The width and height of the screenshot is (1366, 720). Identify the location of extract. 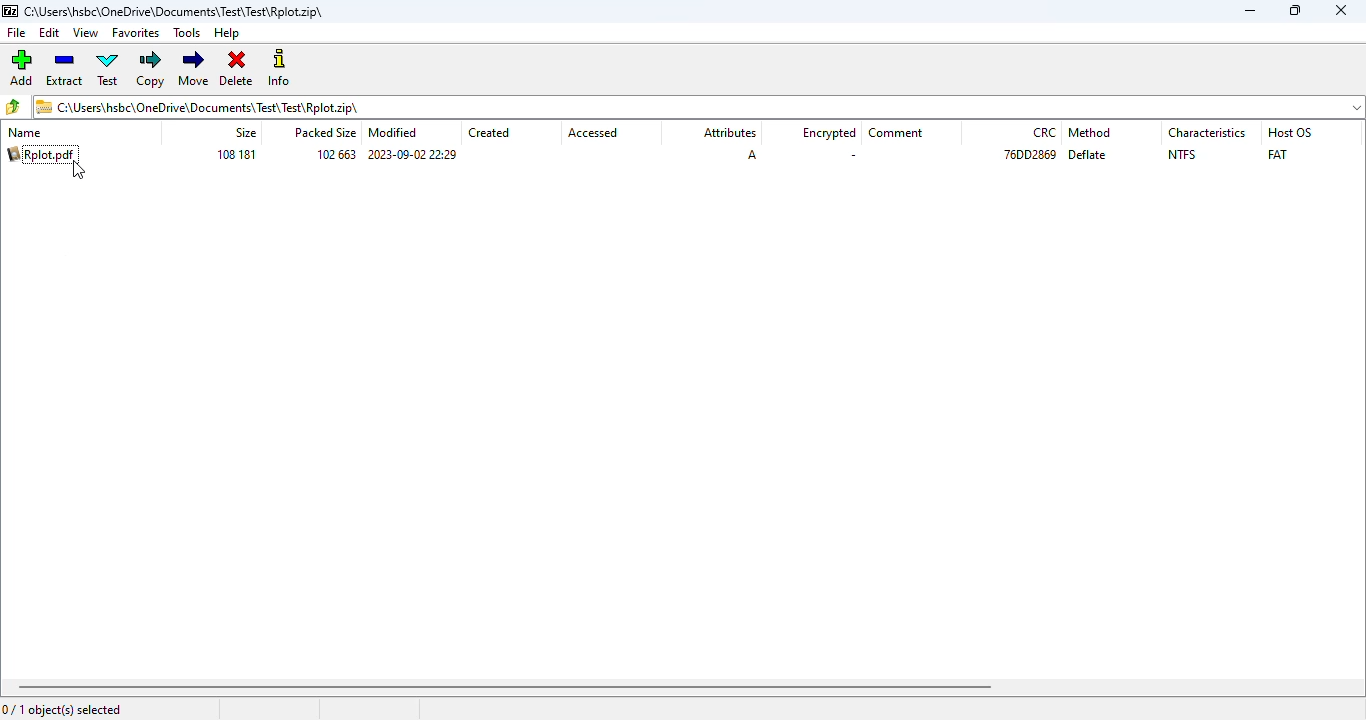
(64, 68).